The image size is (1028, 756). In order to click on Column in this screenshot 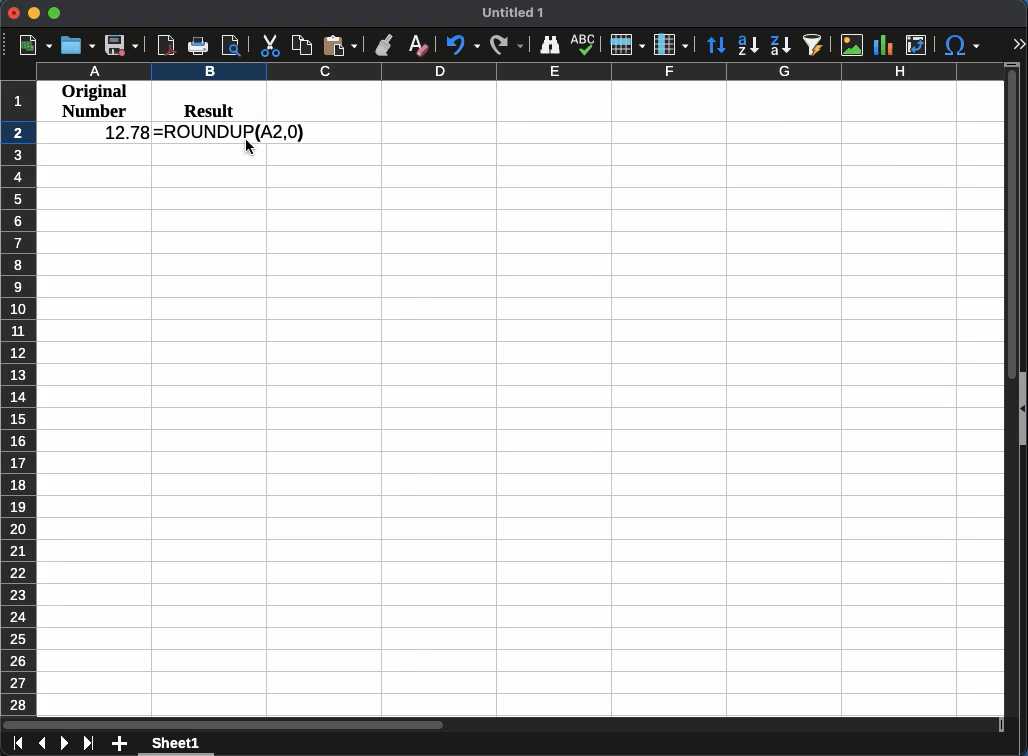, I will do `click(515, 73)`.